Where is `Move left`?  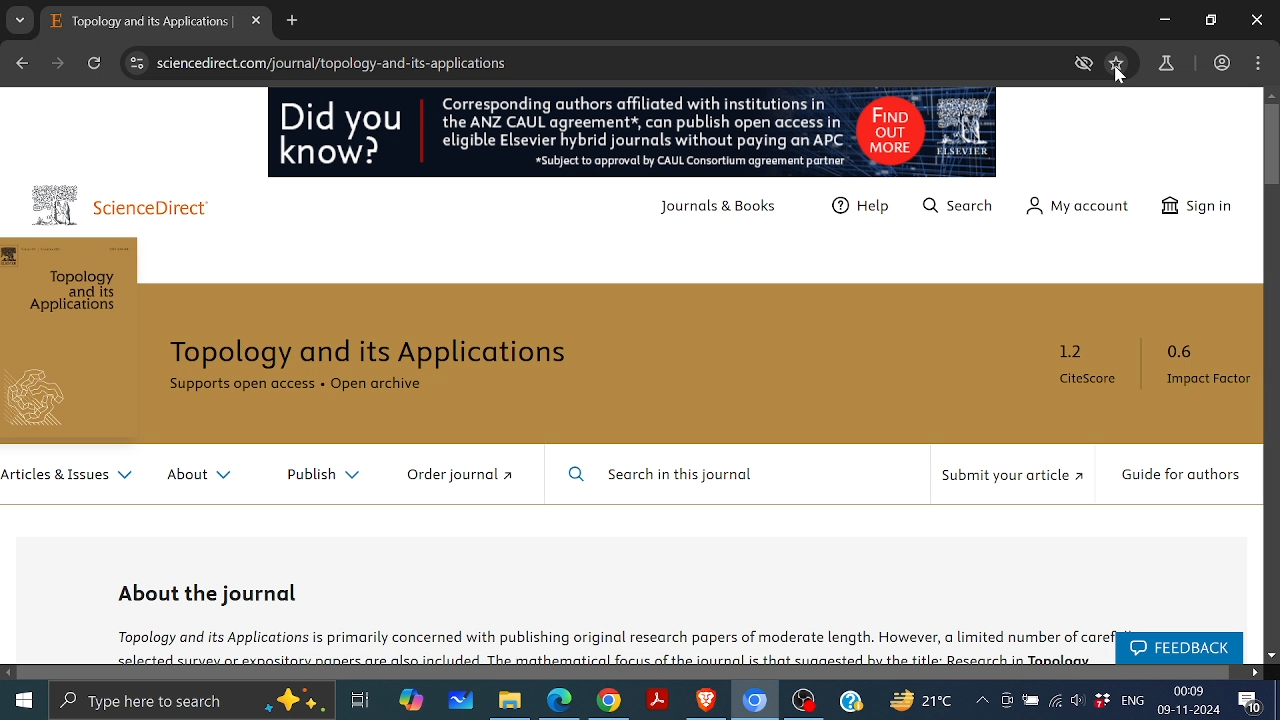
Move left is located at coordinates (9, 672).